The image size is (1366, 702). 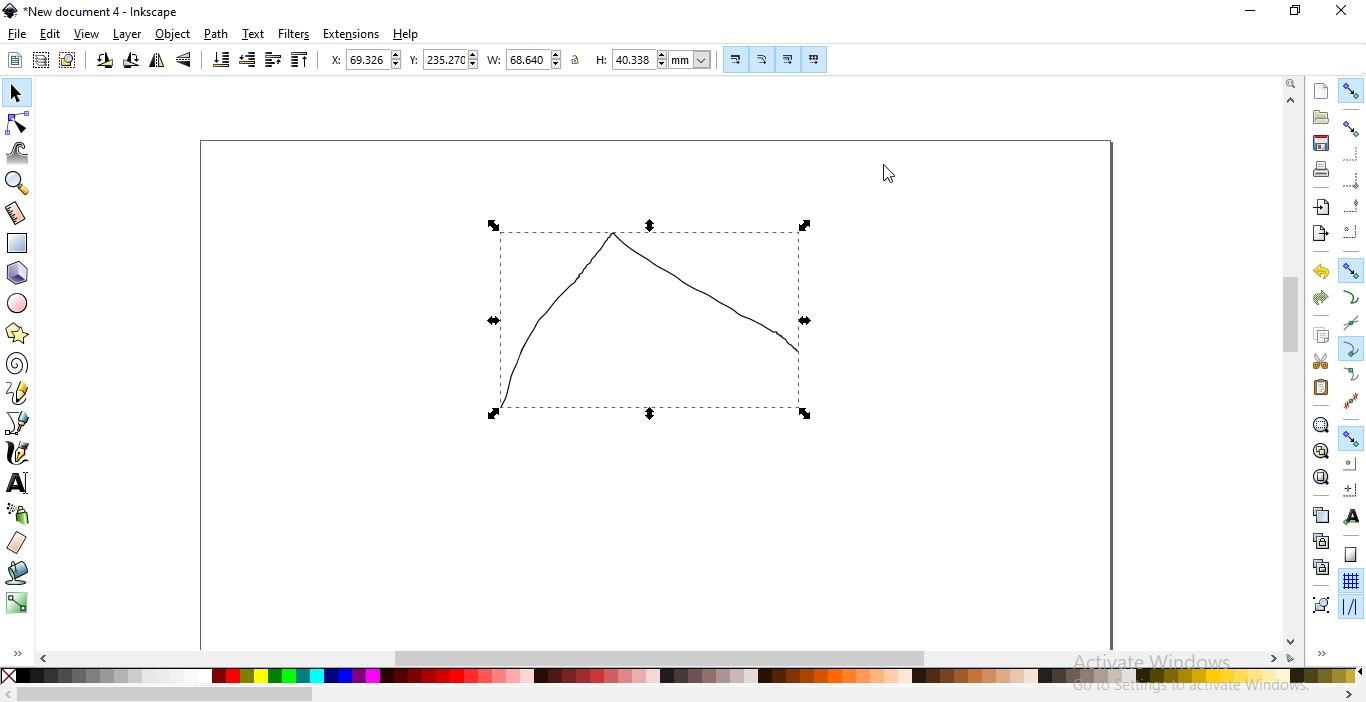 I want to click on snap other points, so click(x=1351, y=437).